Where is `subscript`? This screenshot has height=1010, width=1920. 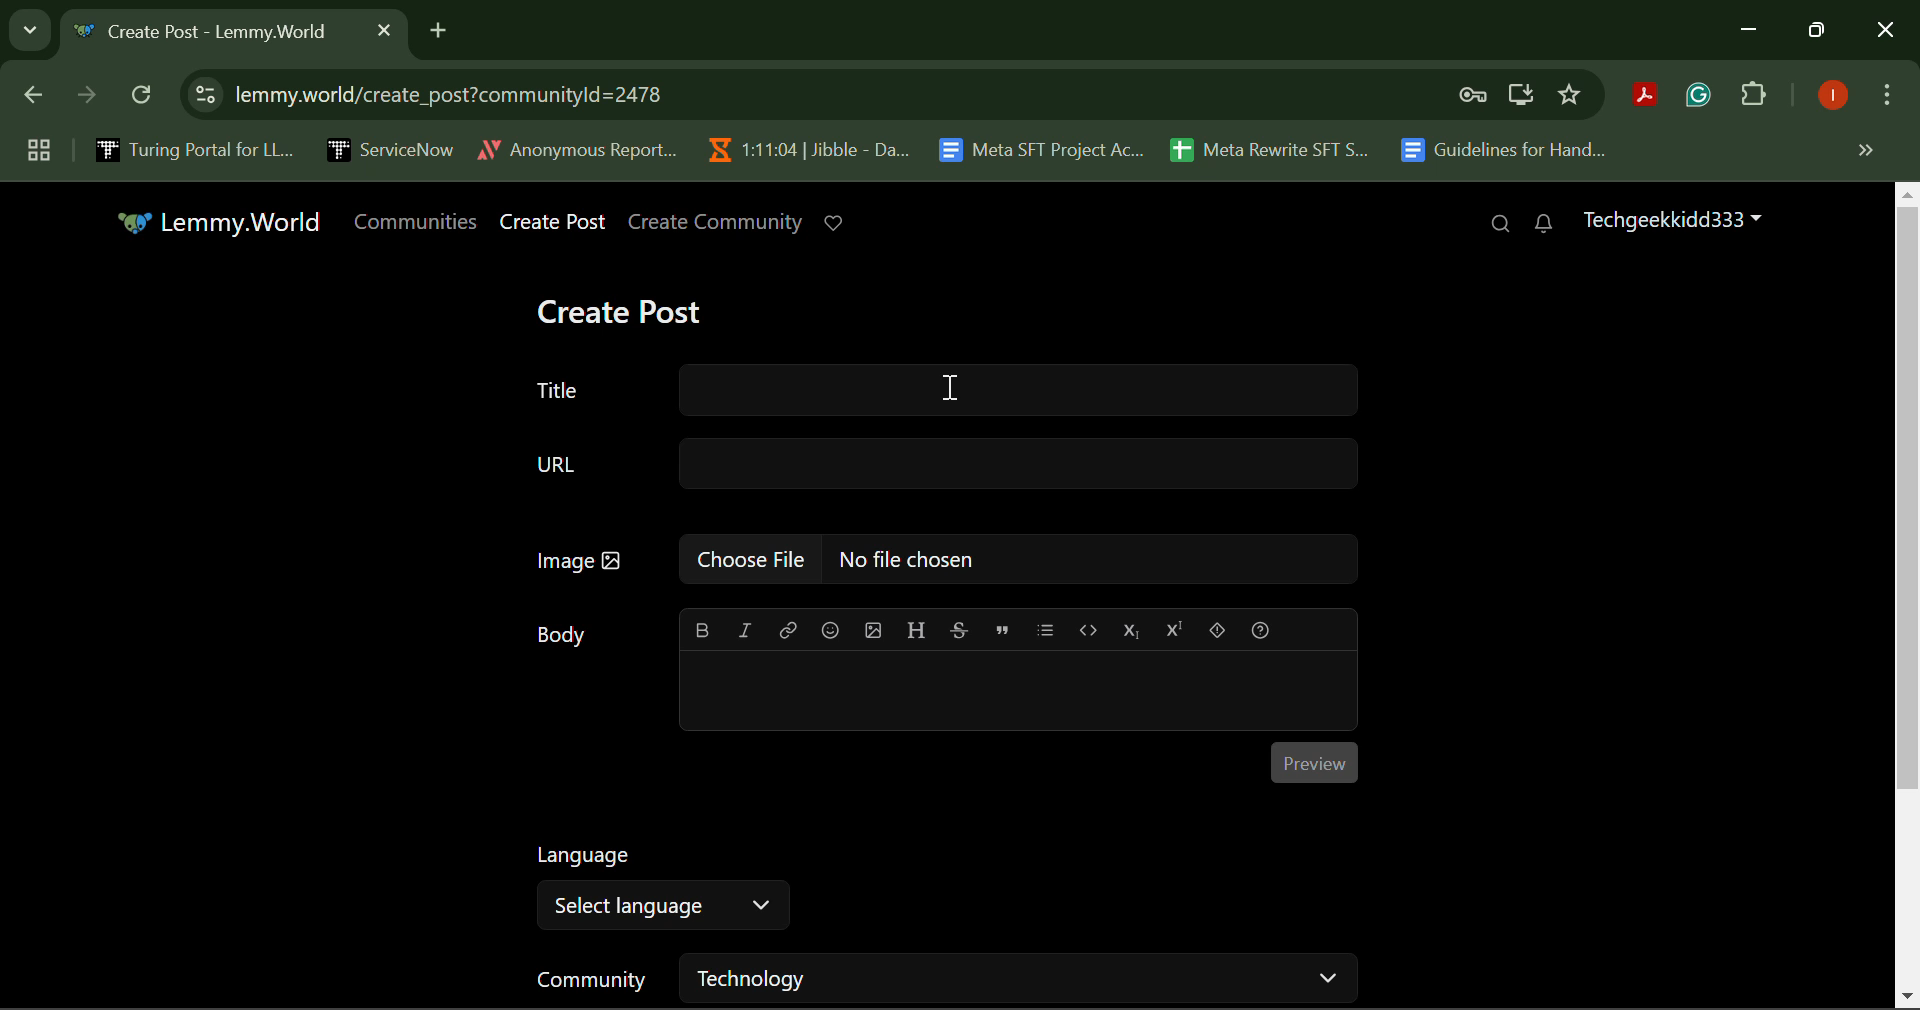
subscript is located at coordinates (1133, 628).